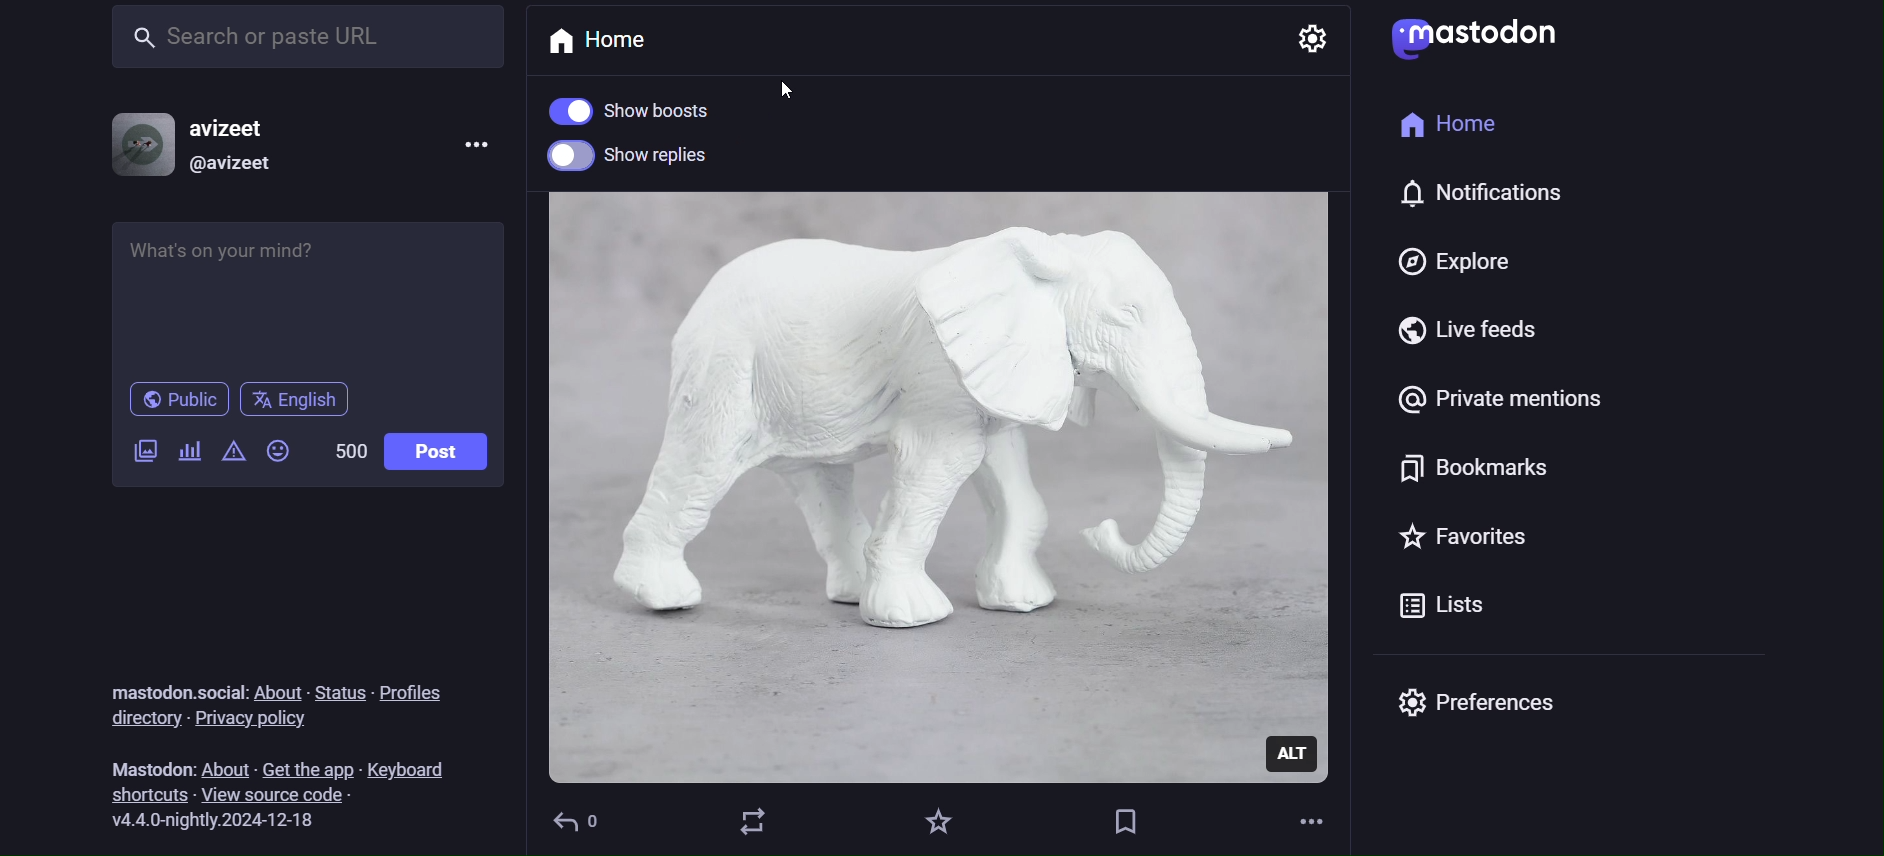  What do you see at coordinates (415, 765) in the screenshot?
I see `keyboard` at bounding box center [415, 765].